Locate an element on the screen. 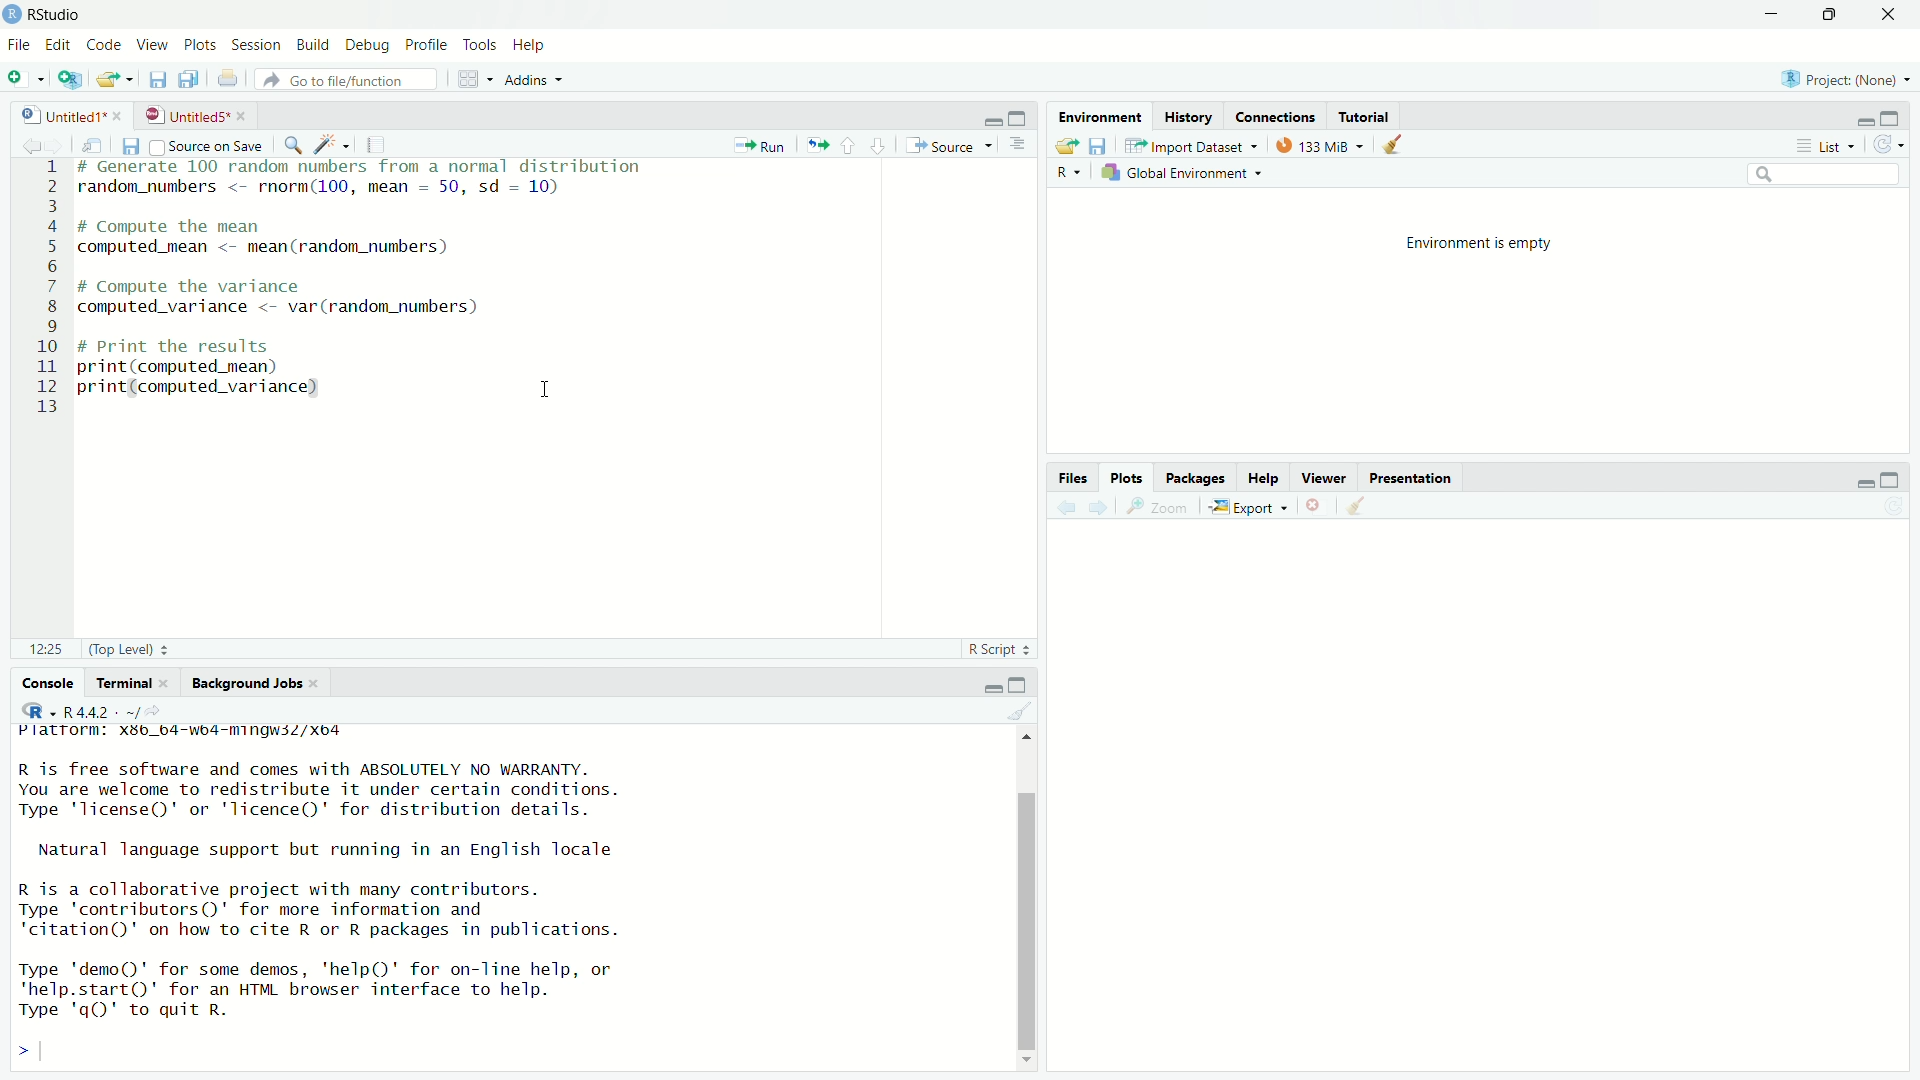  computed_variance <- var (random_numbers) is located at coordinates (300, 306).